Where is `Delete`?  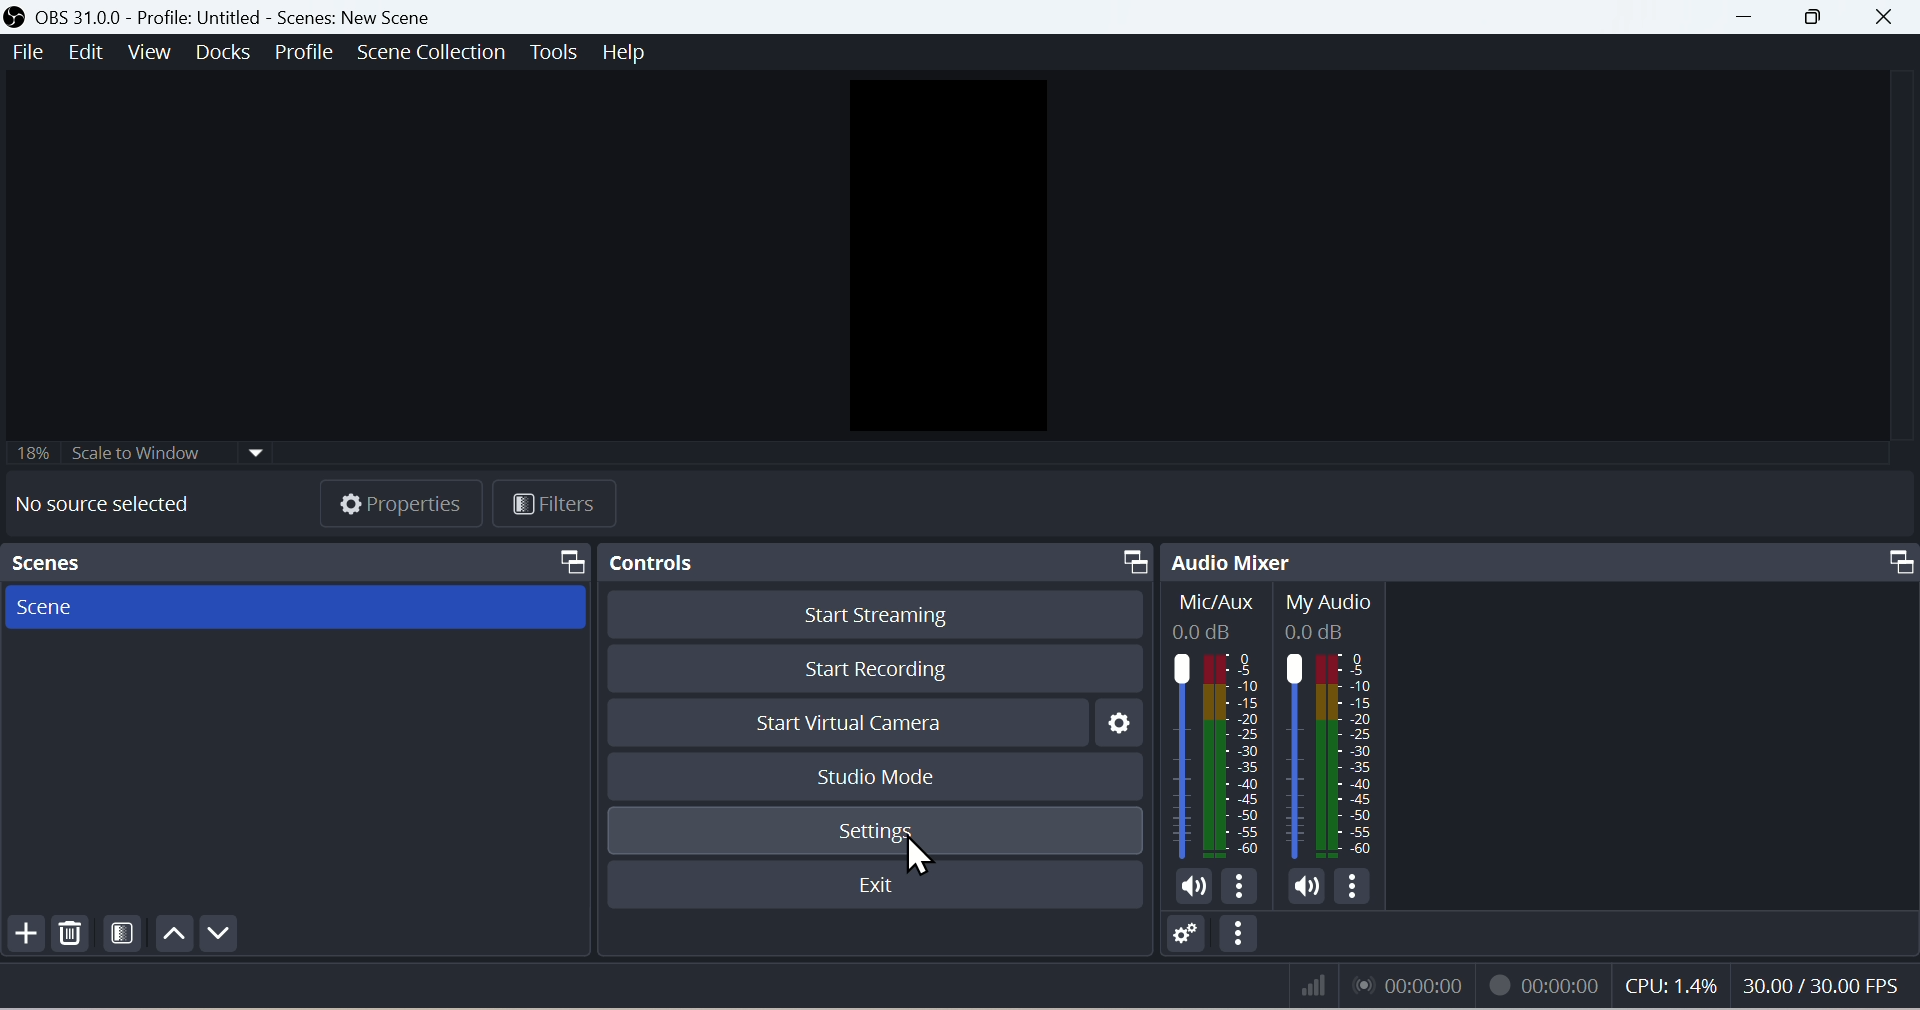 Delete is located at coordinates (71, 938).